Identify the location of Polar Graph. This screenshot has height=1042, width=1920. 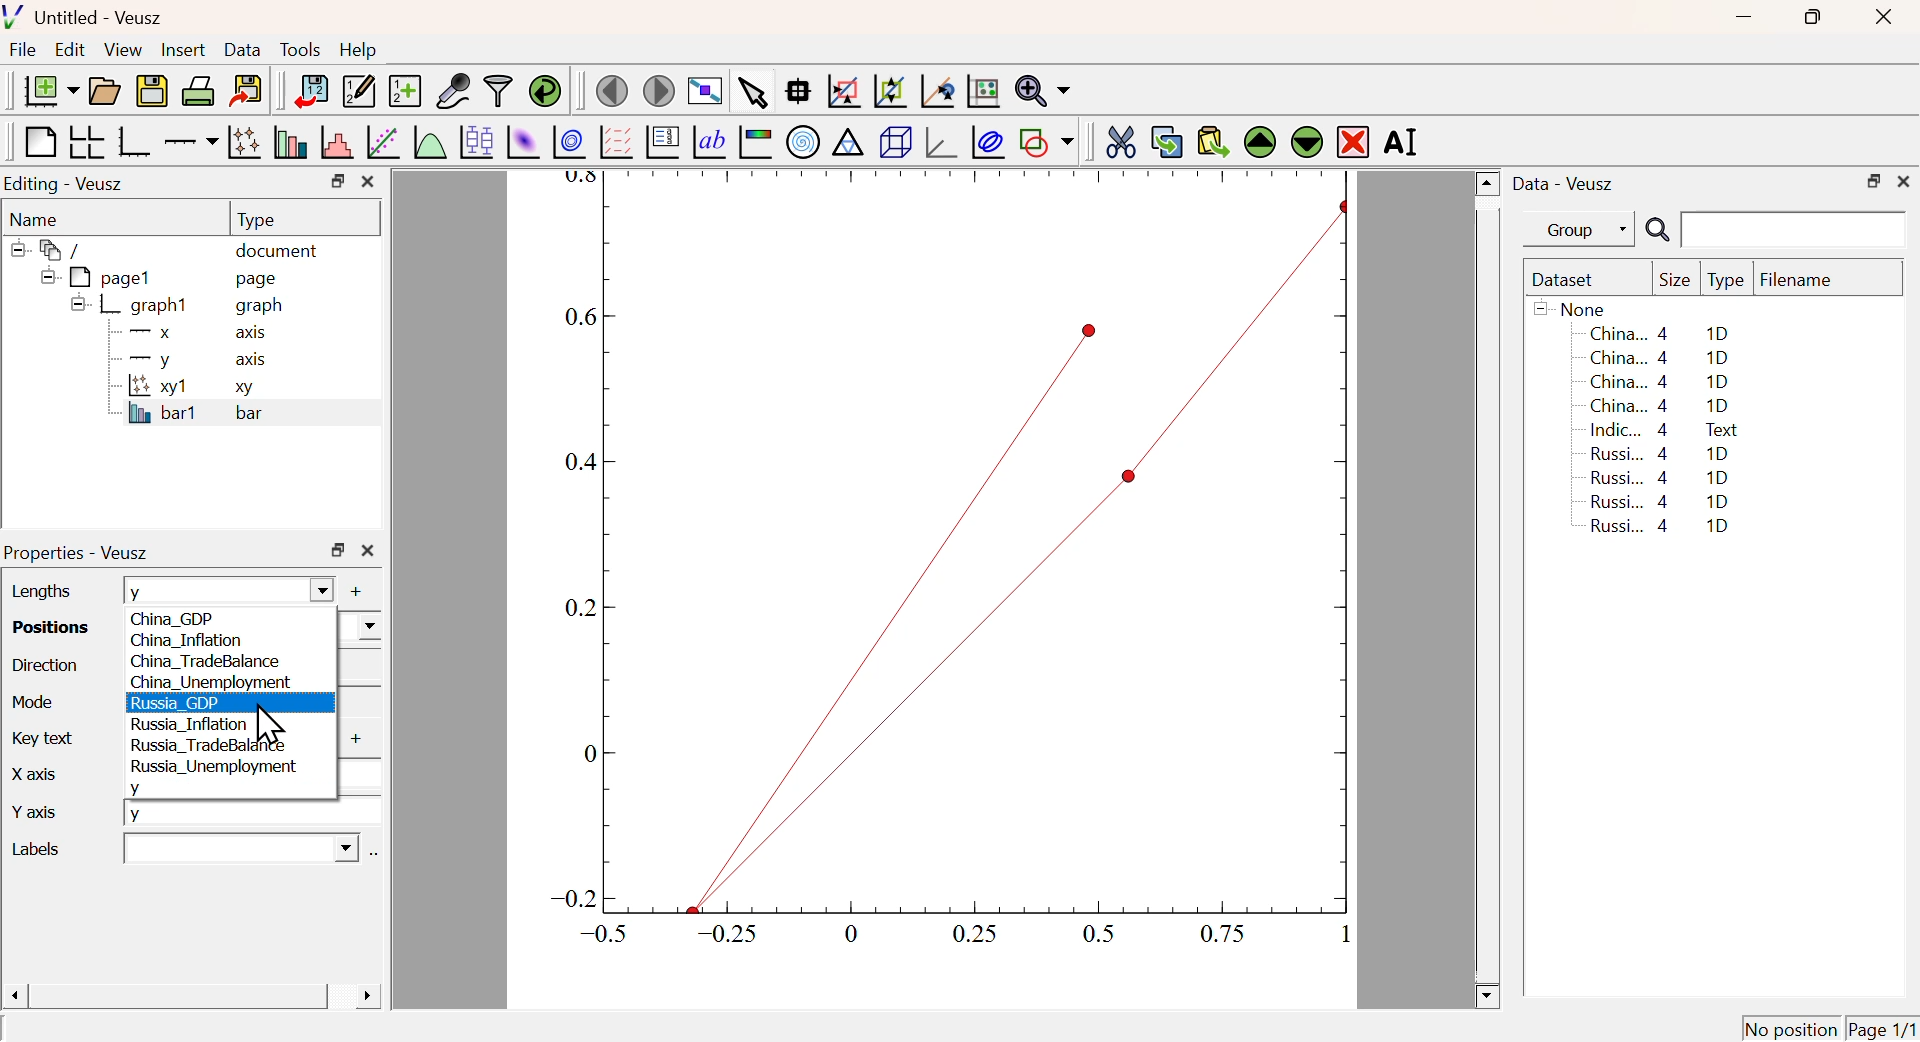
(804, 141).